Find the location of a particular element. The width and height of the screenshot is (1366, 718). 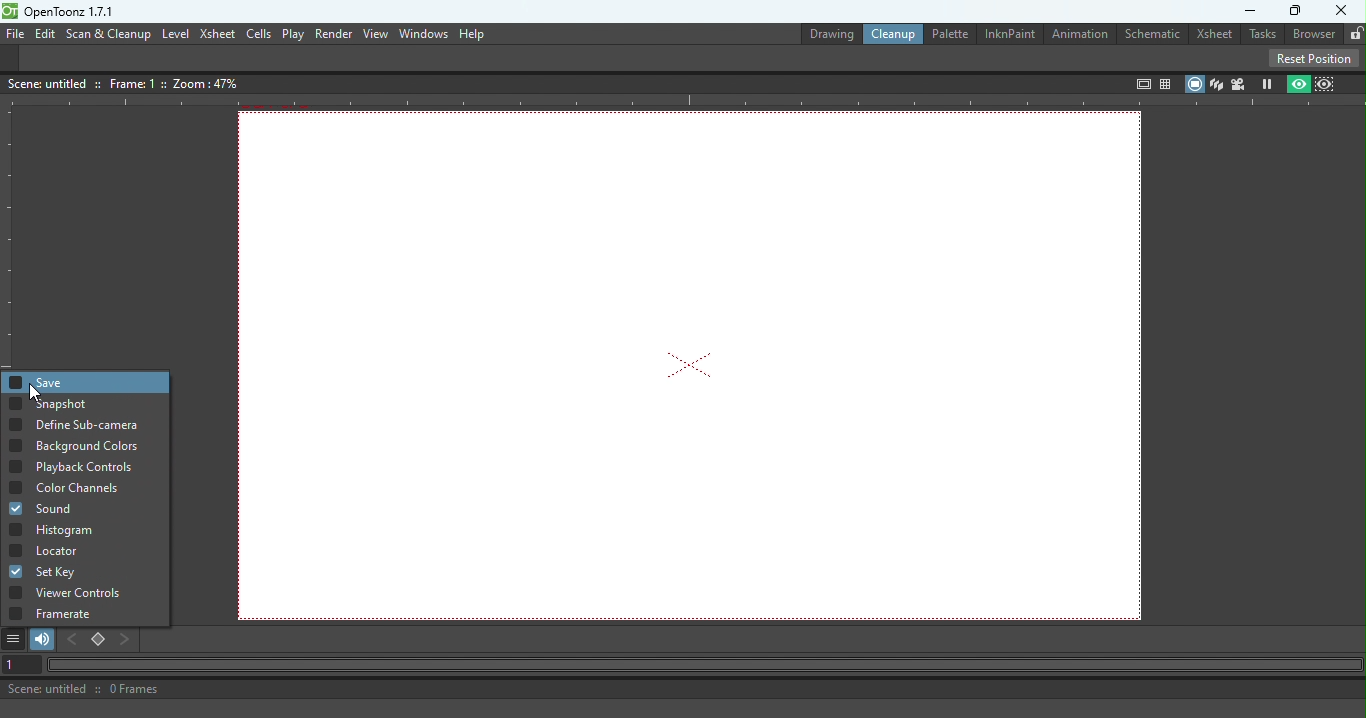

Freeze is located at coordinates (1267, 83).